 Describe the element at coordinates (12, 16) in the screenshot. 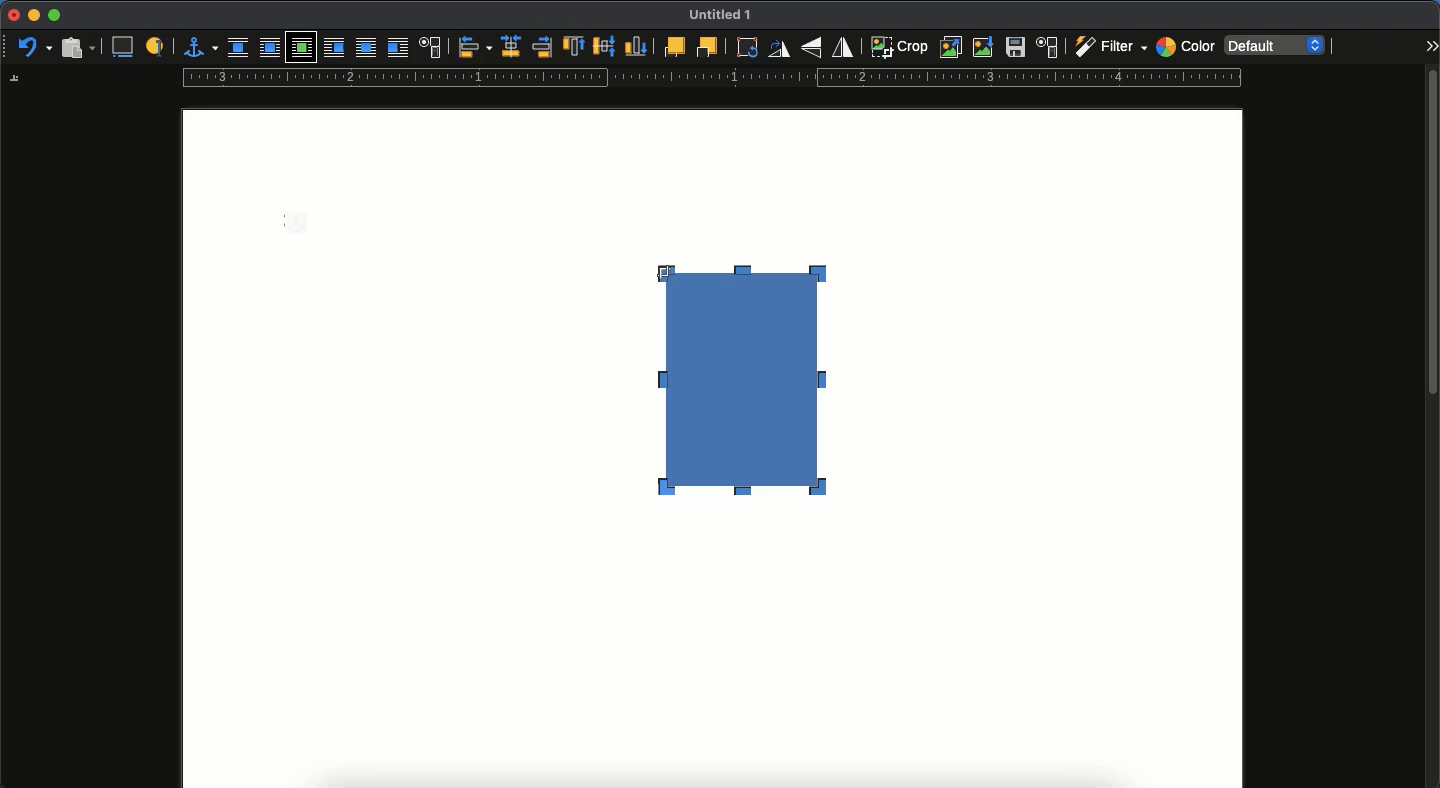

I see `close` at that location.